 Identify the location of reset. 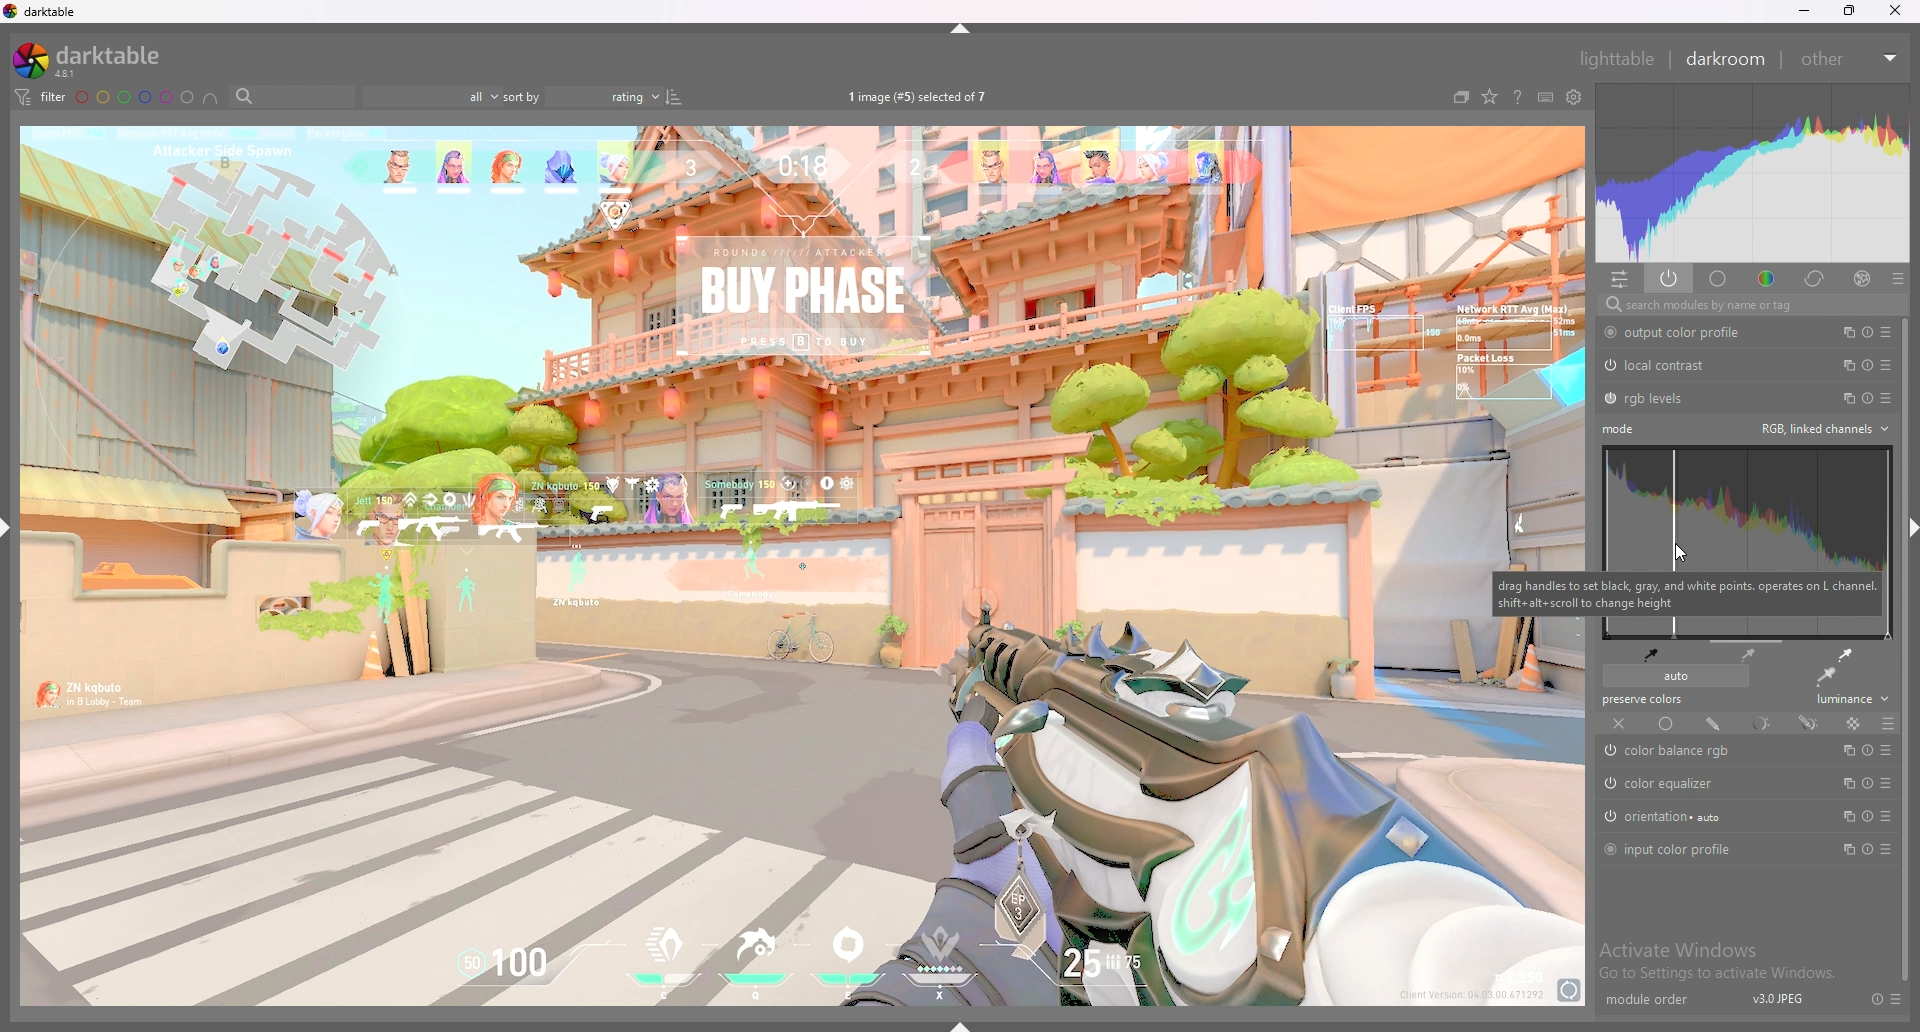
(1866, 365).